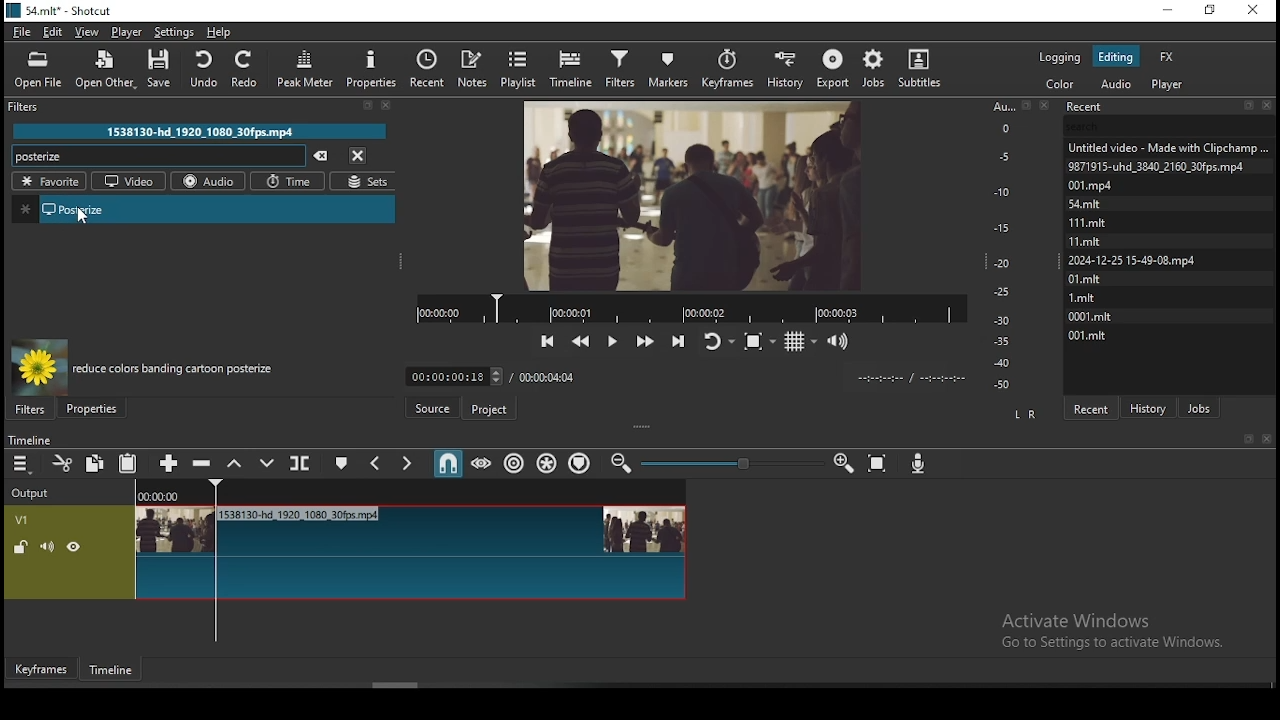 The image size is (1280, 720). What do you see at coordinates (1088, 334) in the screenshot?
I see `001.mit` at bounding box center [1088, 334].